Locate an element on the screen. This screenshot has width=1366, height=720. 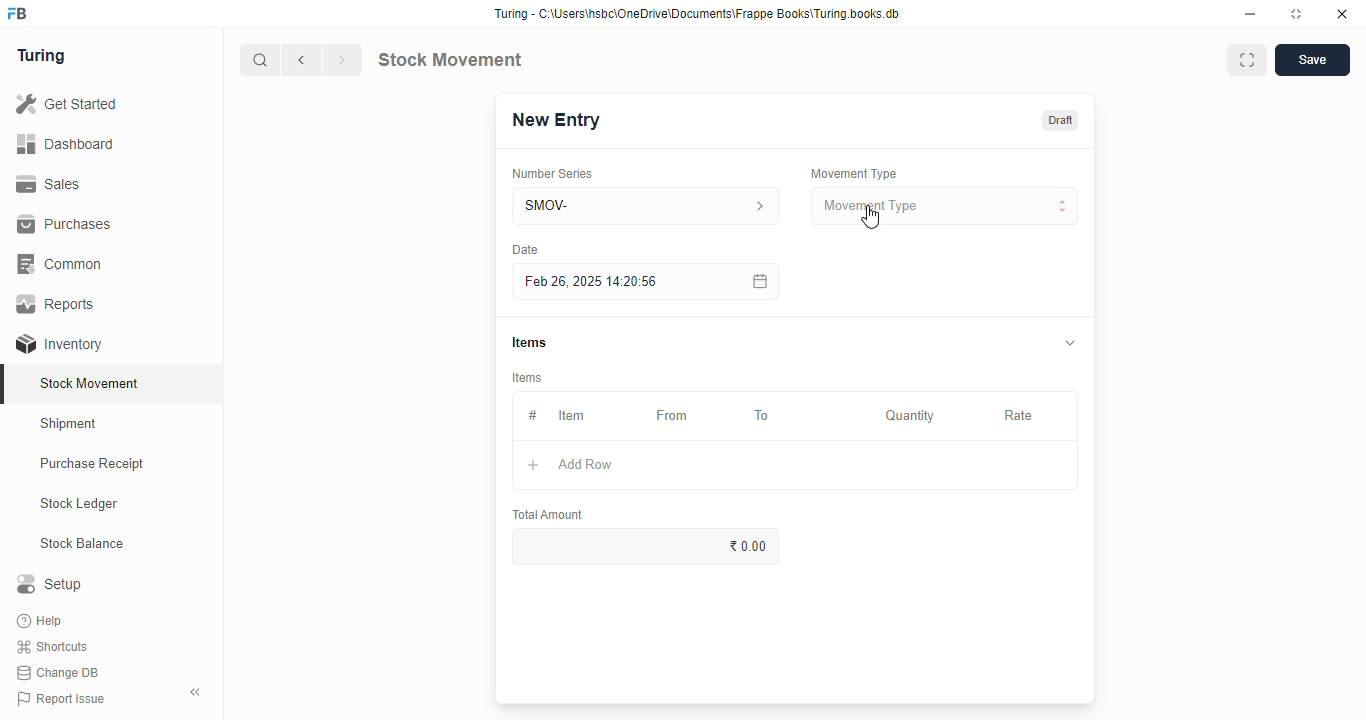
next is located at coordinates (342, 60).